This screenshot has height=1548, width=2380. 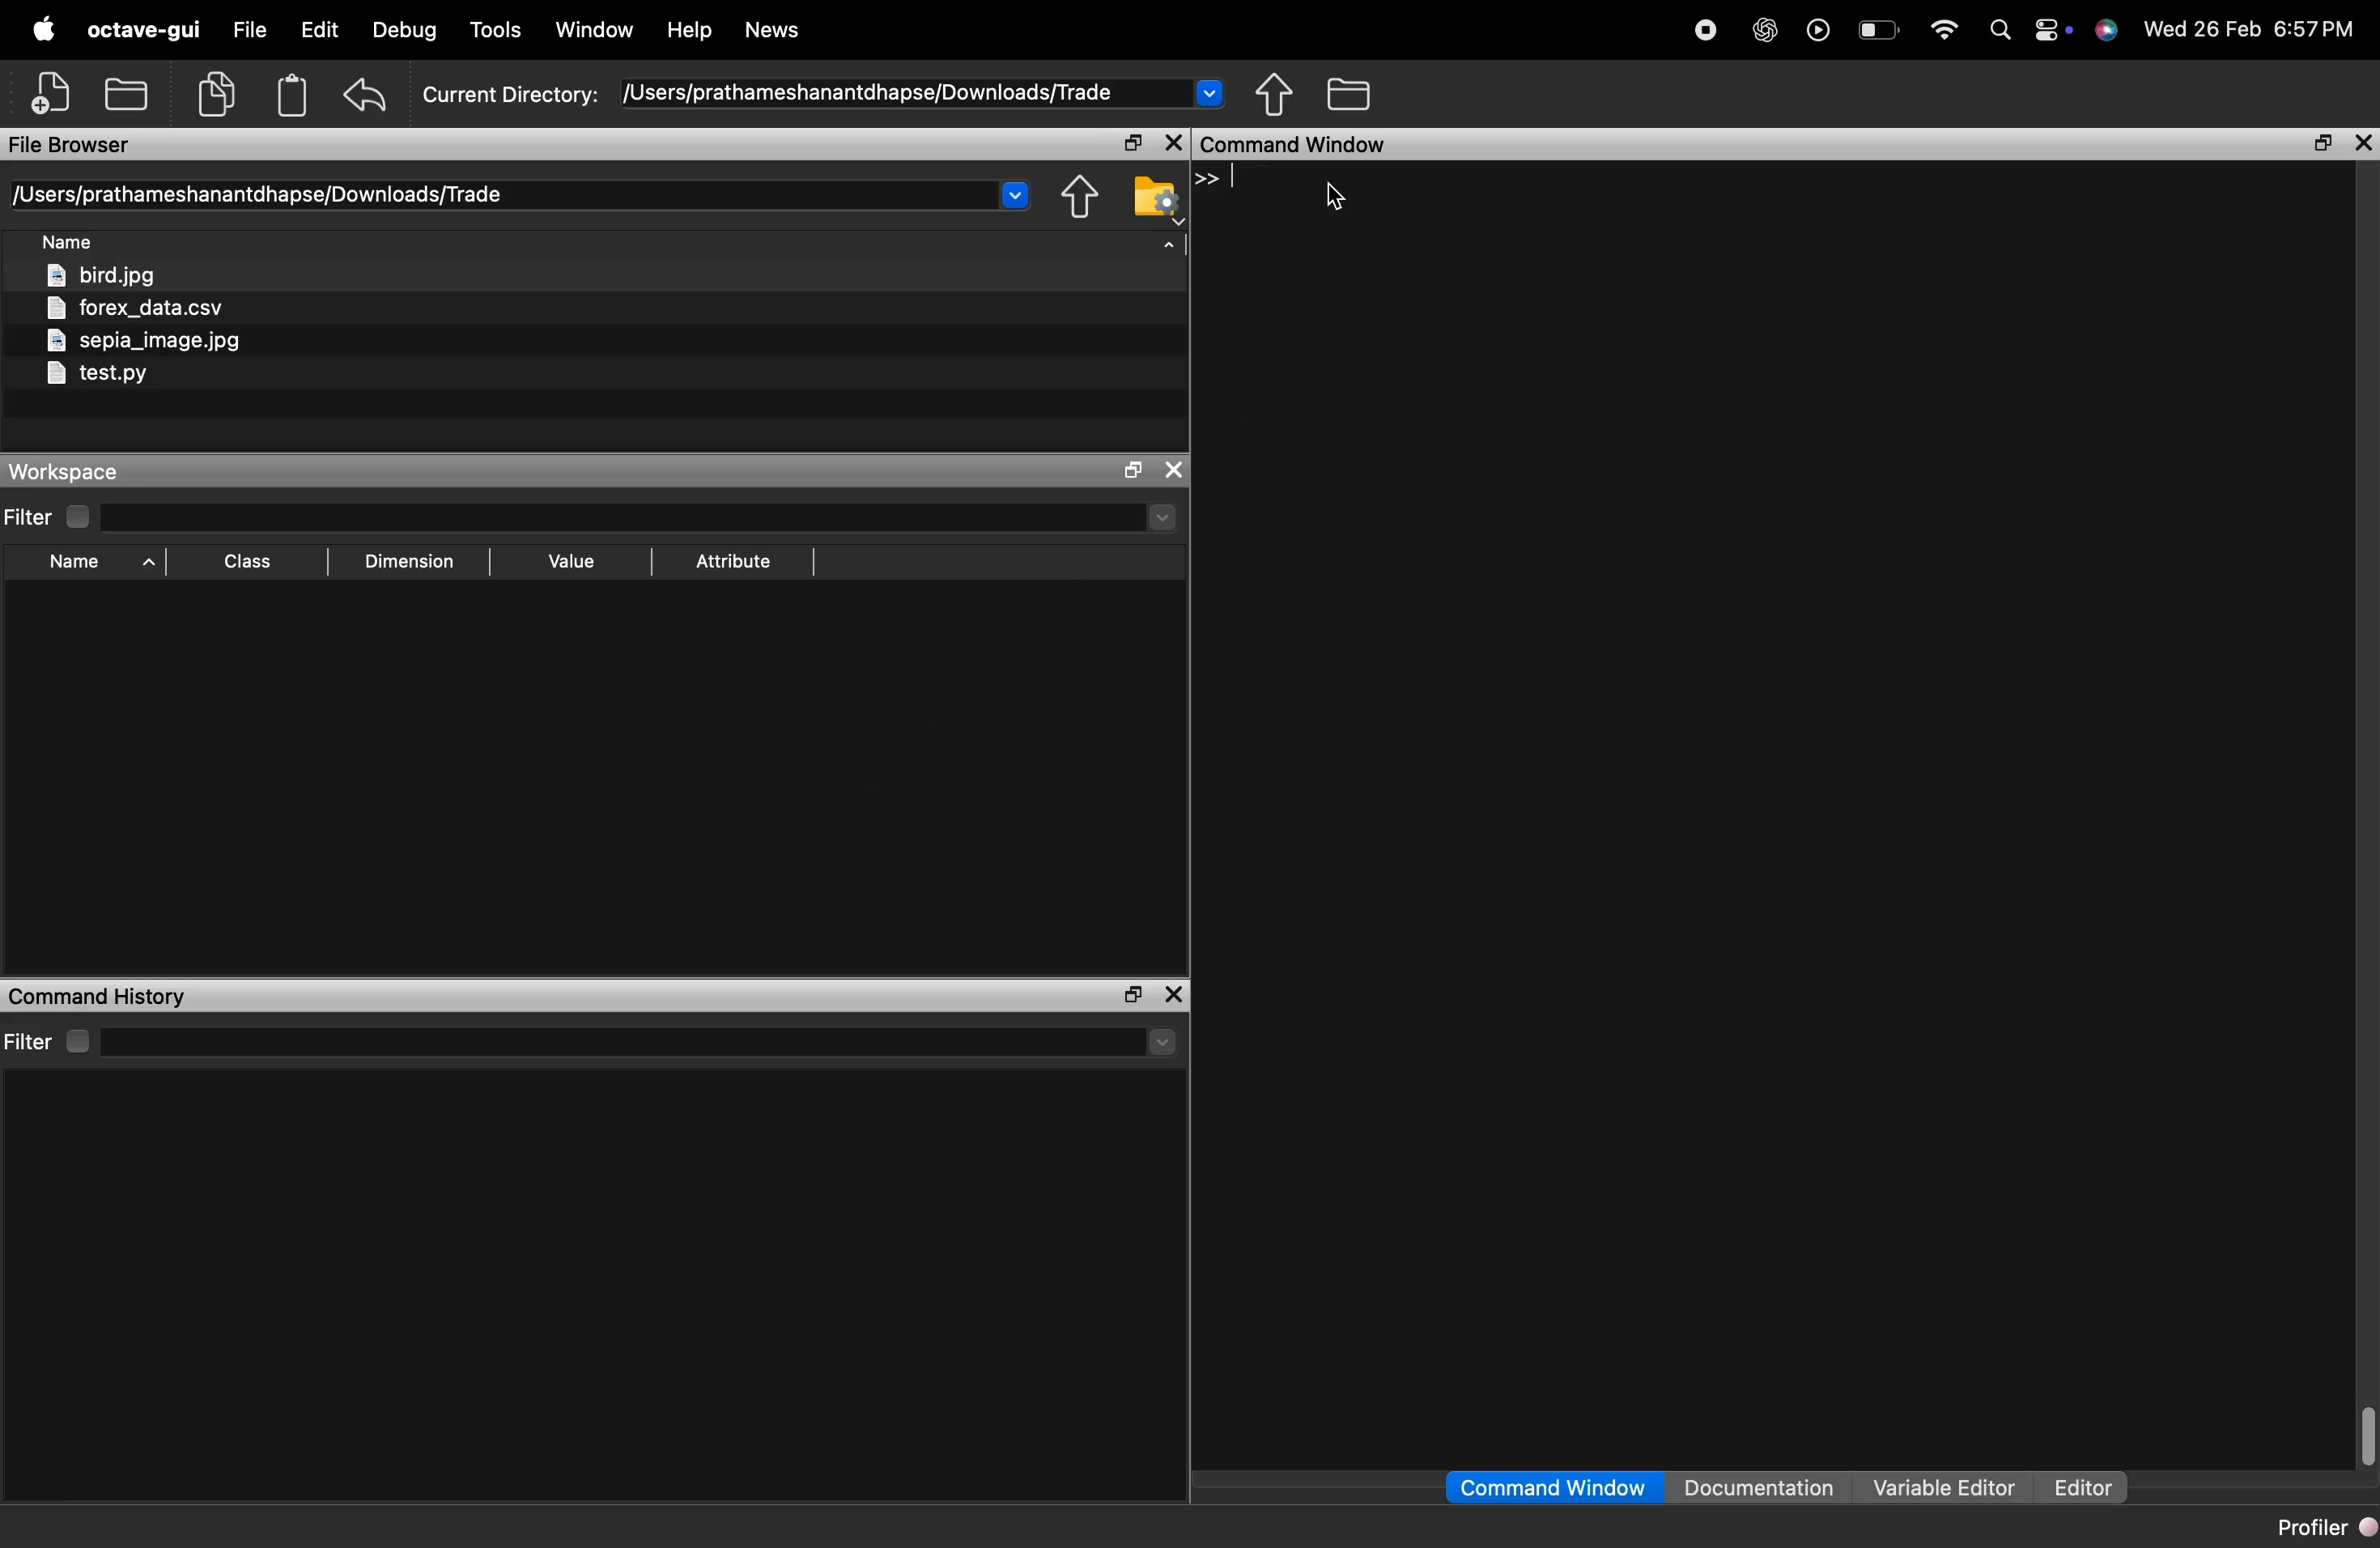 What do you see at coordinates (1761, 1487) in the screenshot?
I see `documentation` at bounding box center [1761, 1487].